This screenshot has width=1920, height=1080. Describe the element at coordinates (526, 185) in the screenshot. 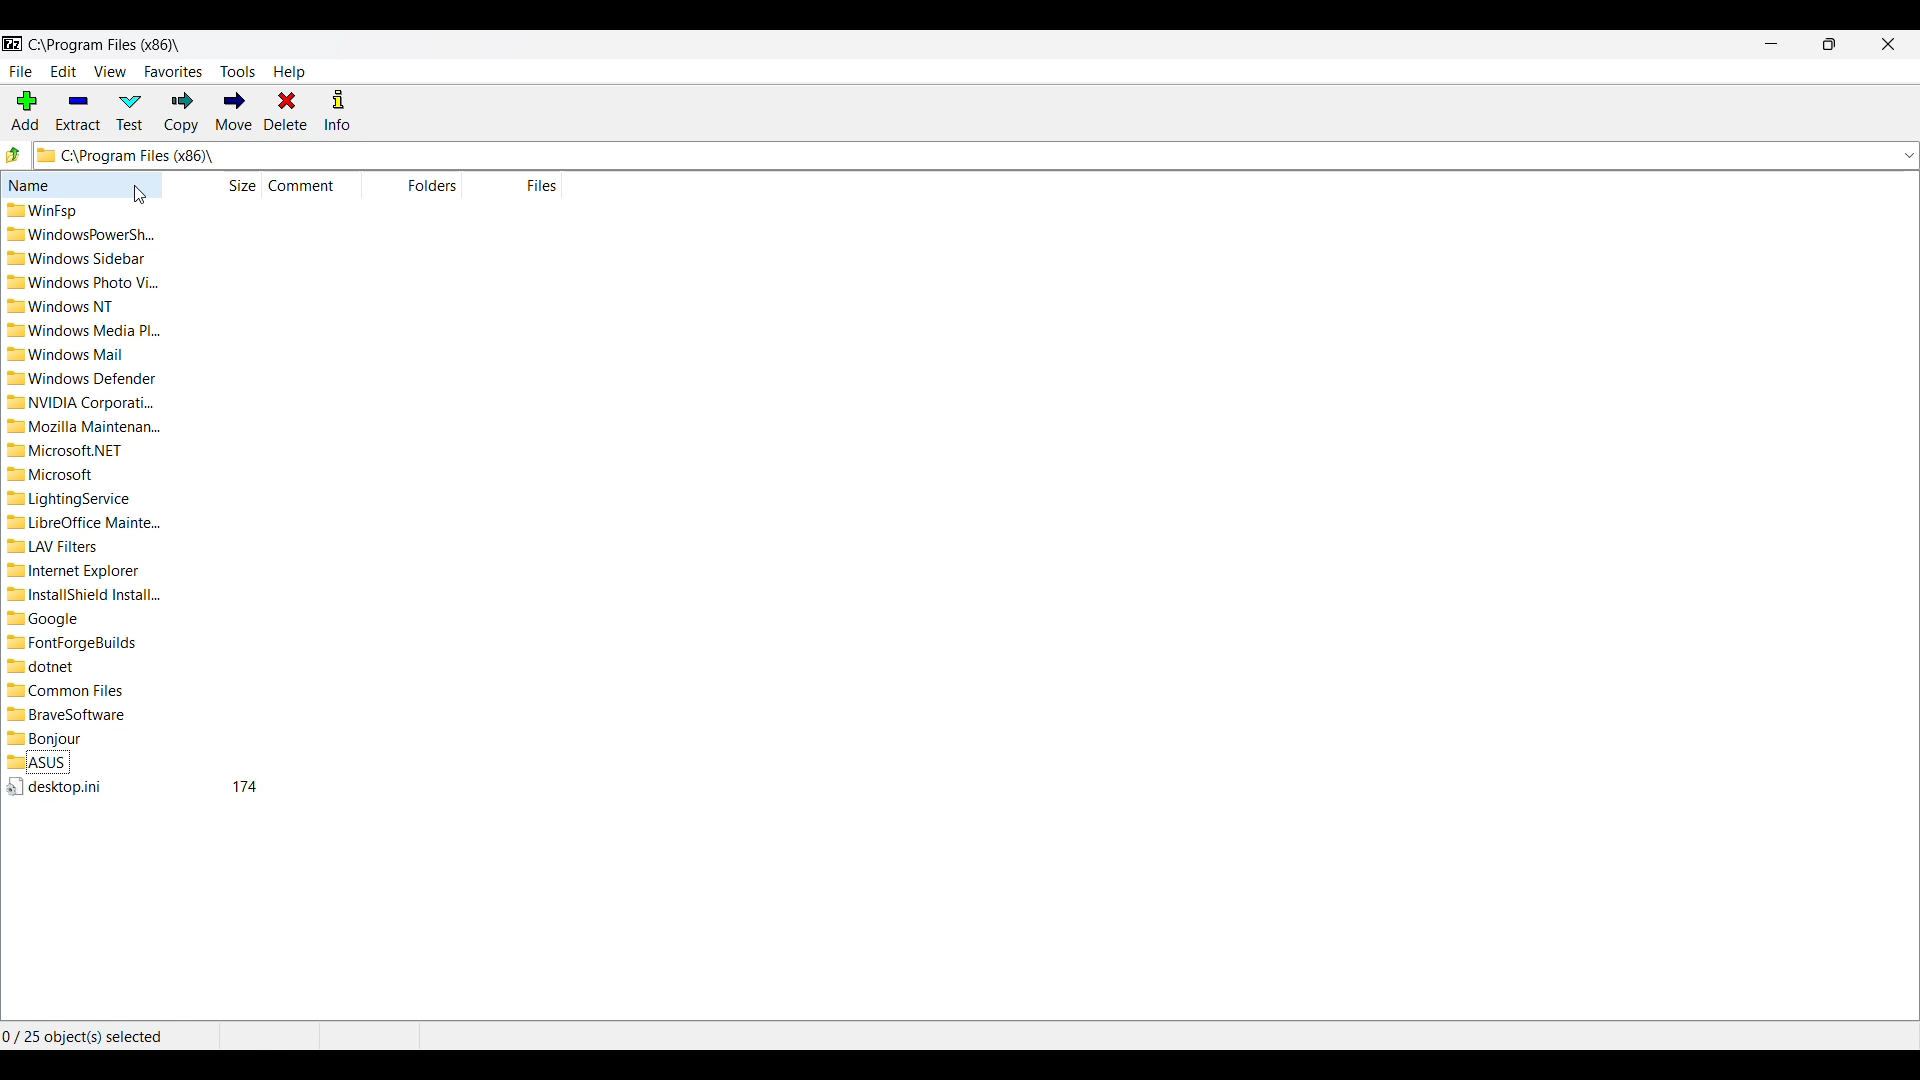

I see `Files column` at that location.